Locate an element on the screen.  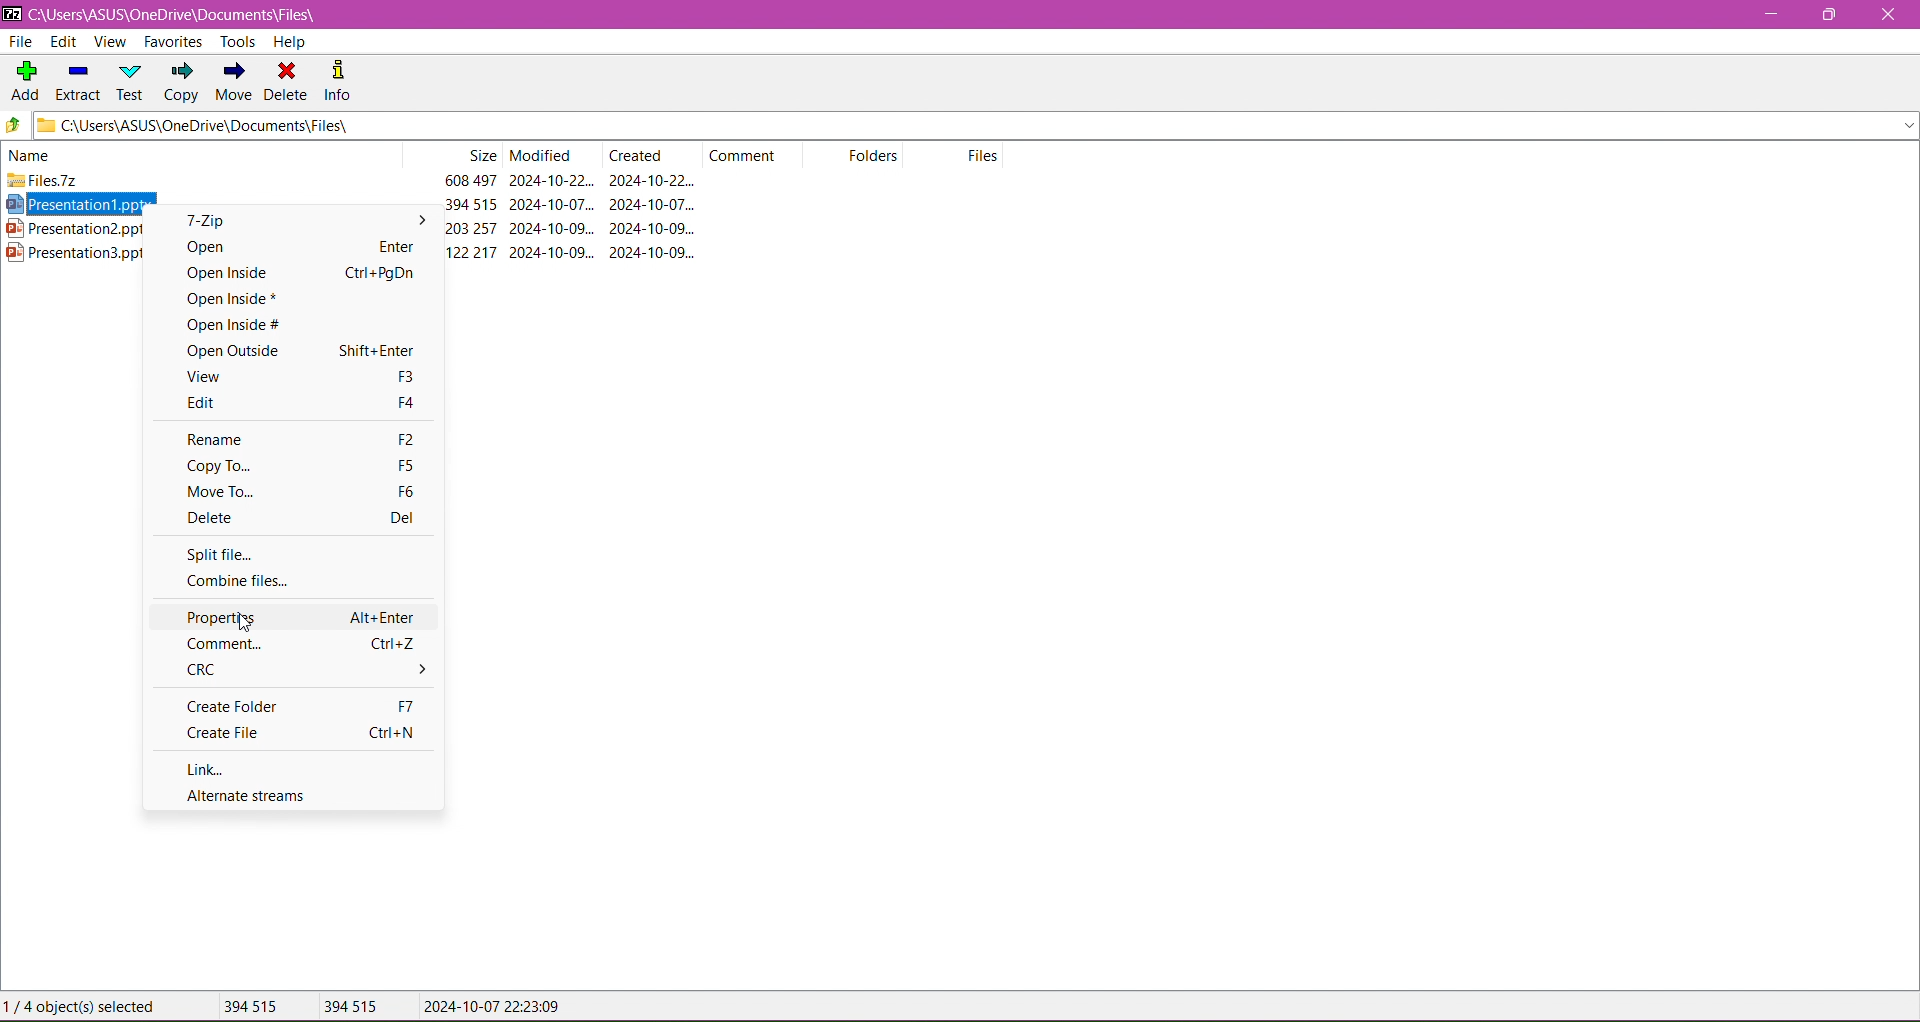
Current Folder Path - C:\Users\ASUS\OneDrive\Documents\Files\ is located at coordinates (588, 126).